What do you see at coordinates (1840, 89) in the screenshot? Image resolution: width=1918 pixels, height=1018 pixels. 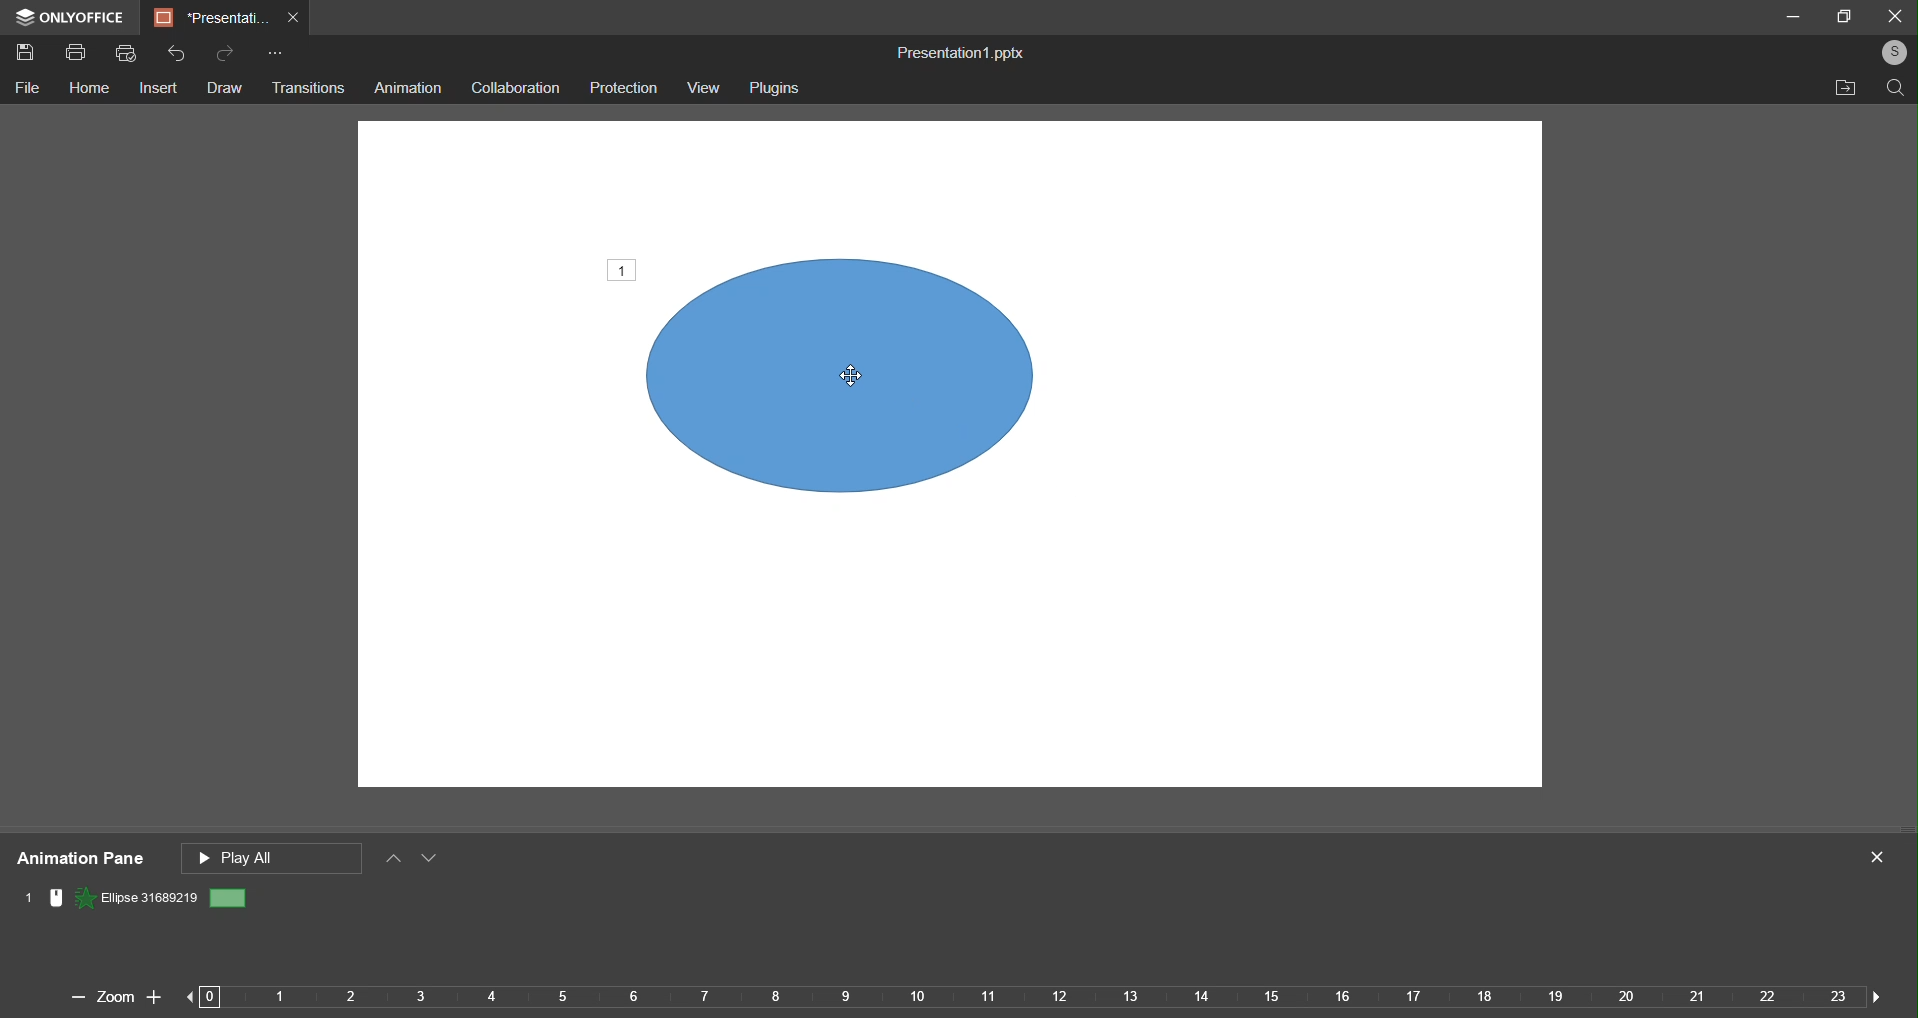 I see `open` at bounding box center [1840, 89].